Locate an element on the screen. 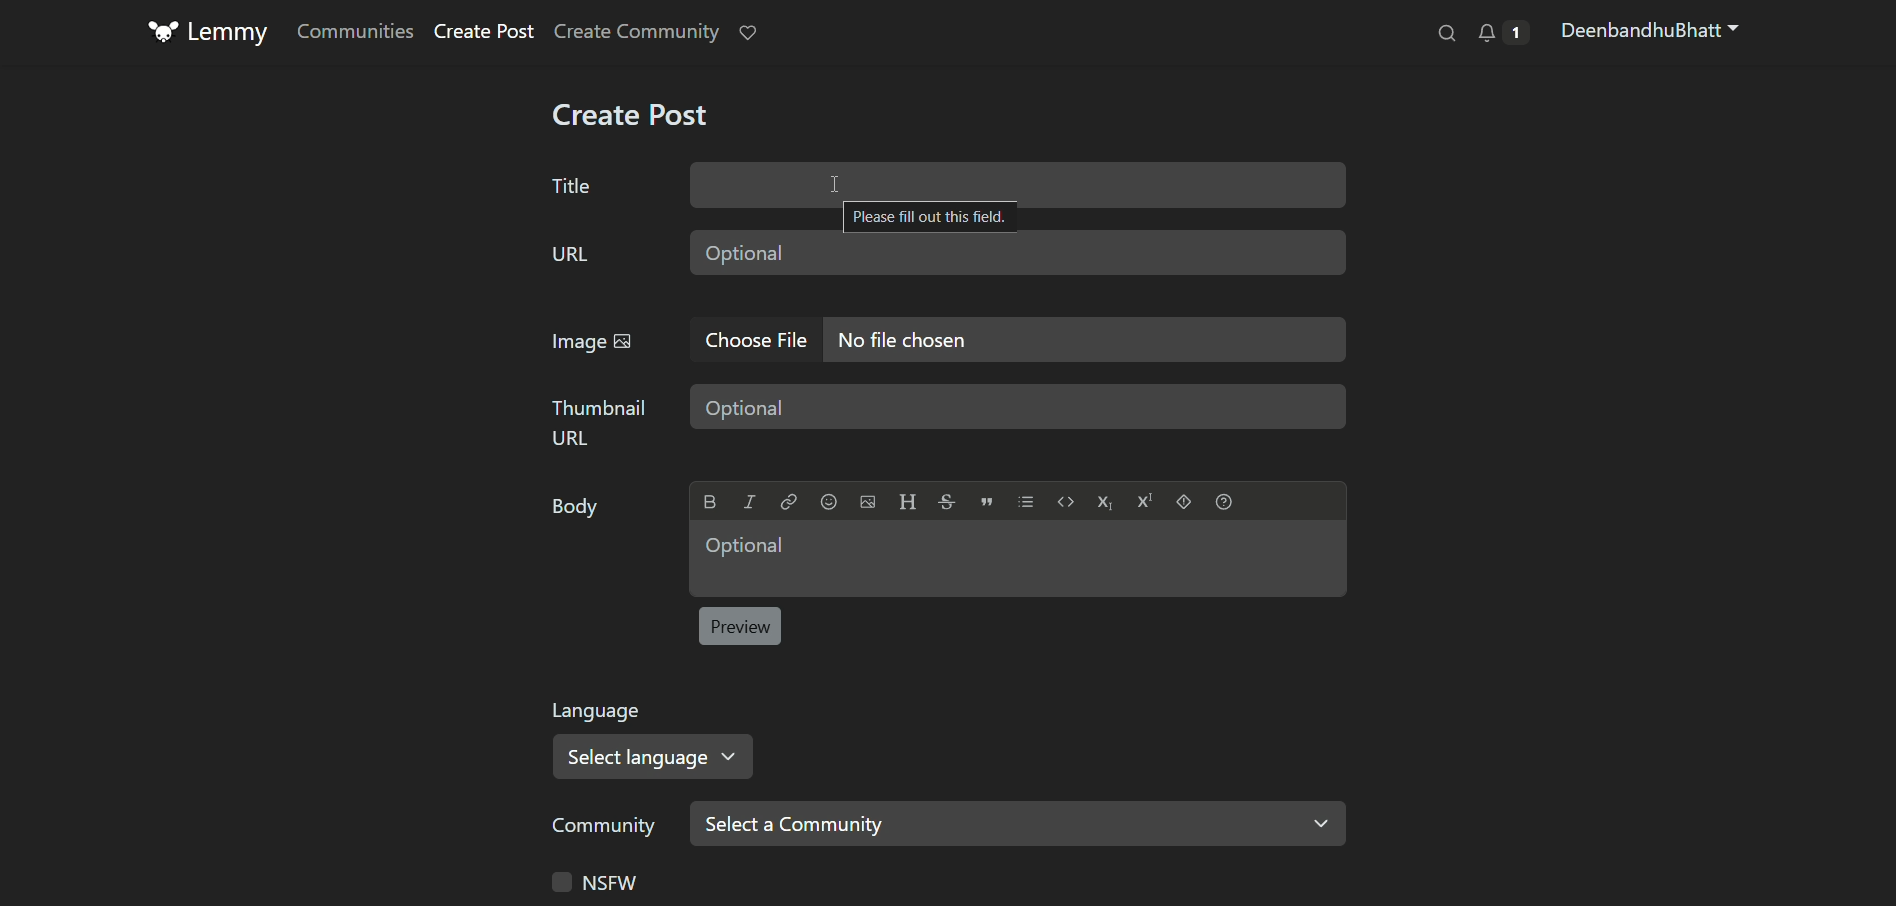  choose file is located at coordinates (756, 337).